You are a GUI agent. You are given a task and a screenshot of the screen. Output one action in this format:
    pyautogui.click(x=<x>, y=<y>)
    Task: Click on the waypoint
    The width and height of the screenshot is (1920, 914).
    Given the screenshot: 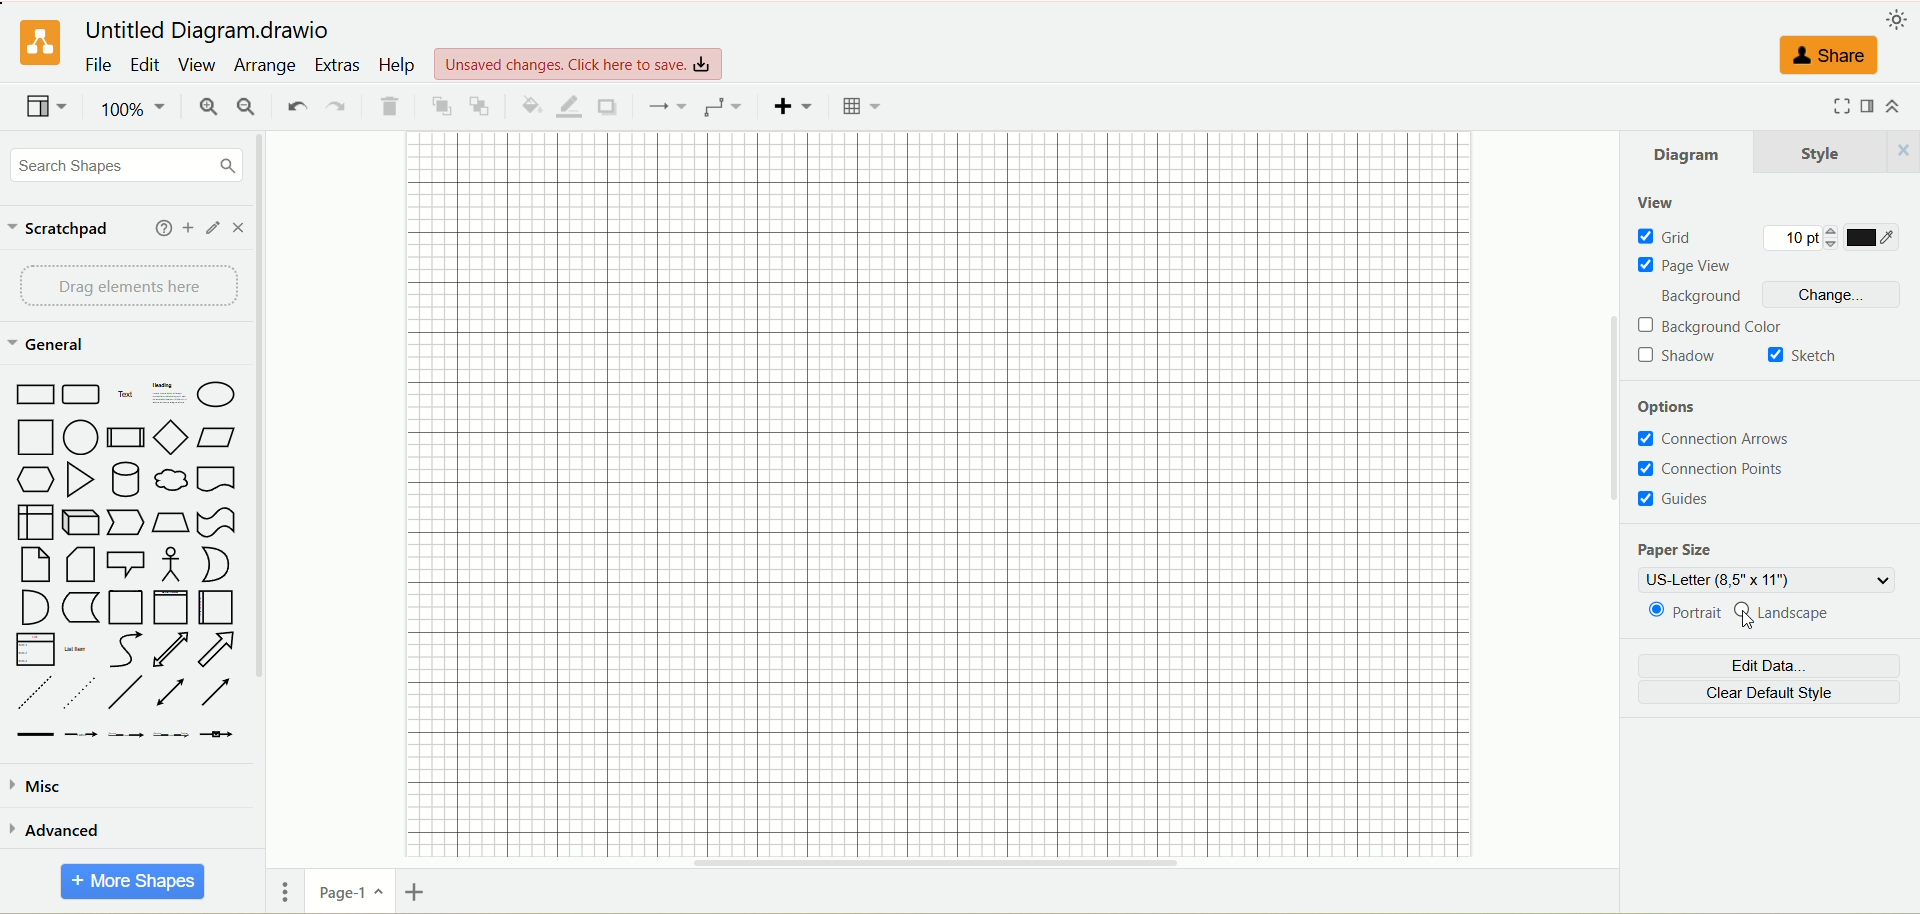 What is the action you would take?
    pyautogui.click(x=725, y=106)
    